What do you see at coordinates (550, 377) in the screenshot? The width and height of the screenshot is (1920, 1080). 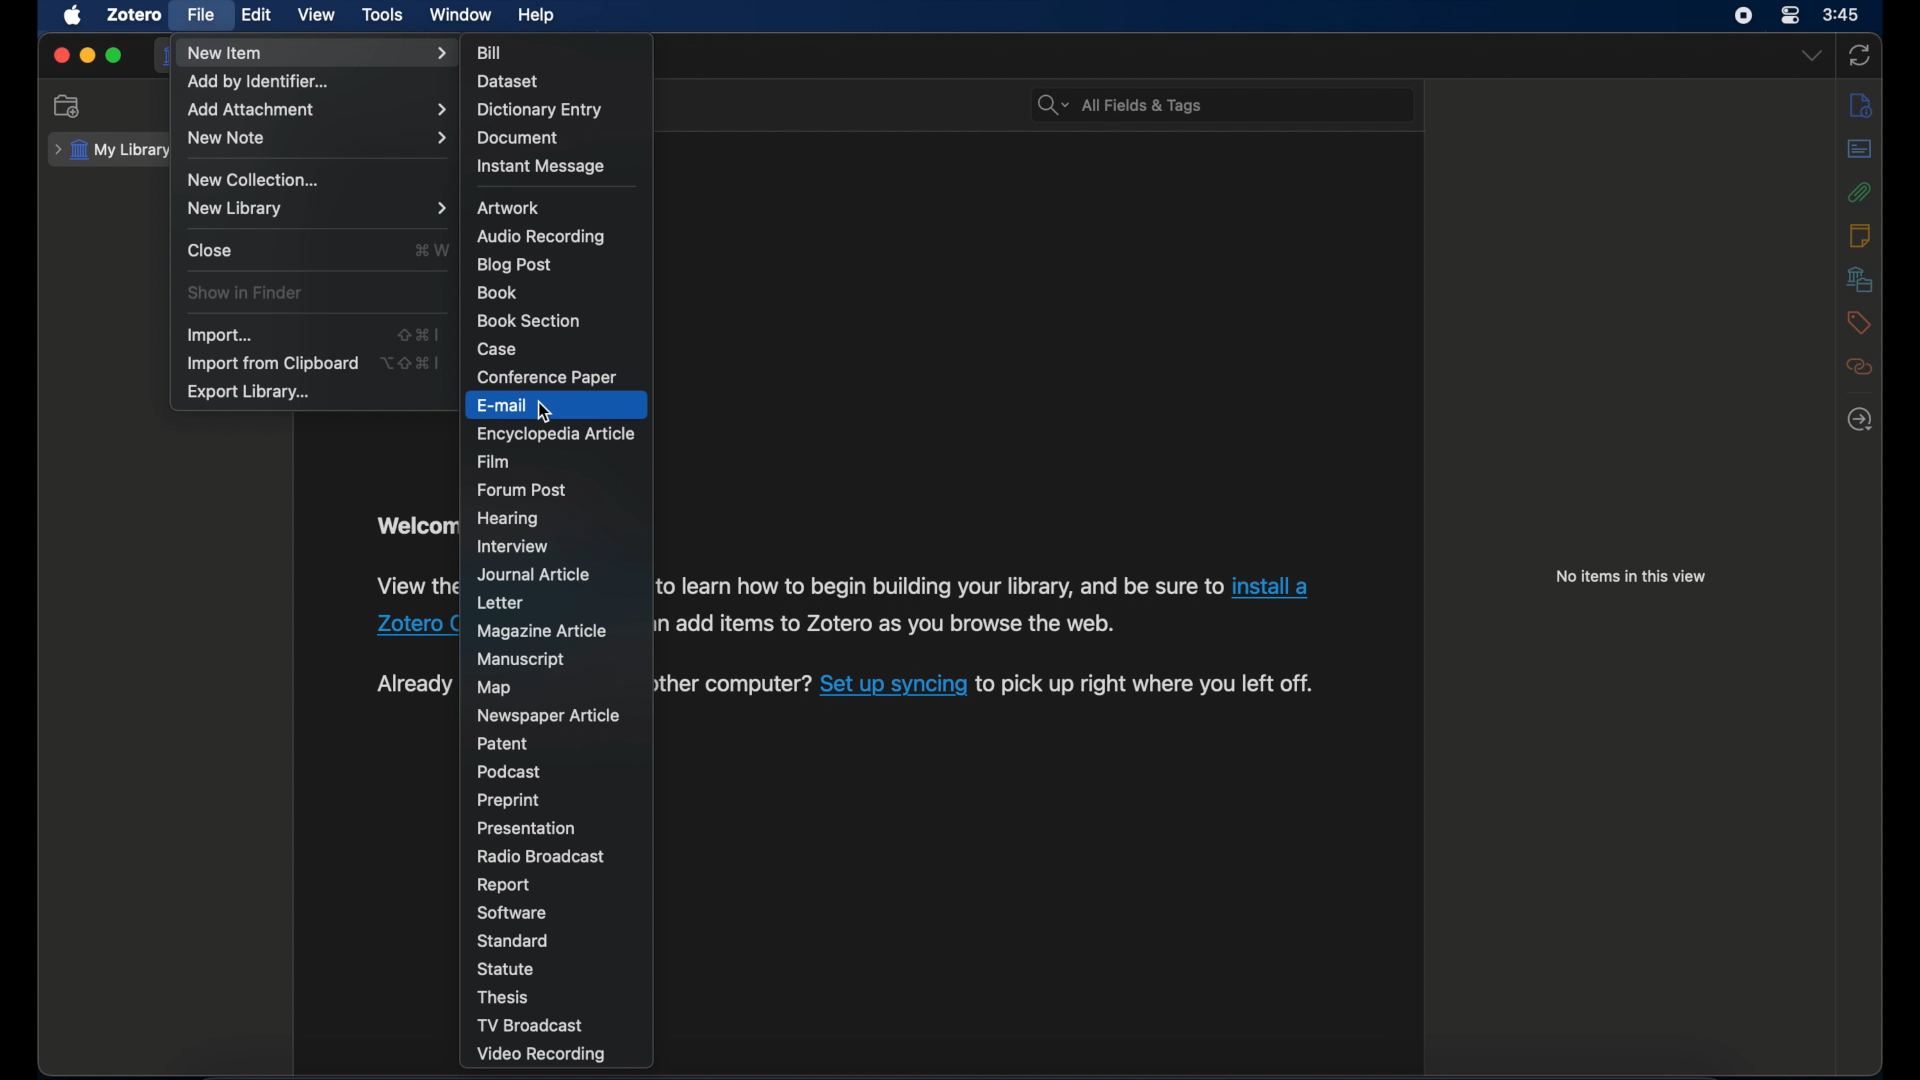 I see `conference paper` at bounding box center [550, 377].